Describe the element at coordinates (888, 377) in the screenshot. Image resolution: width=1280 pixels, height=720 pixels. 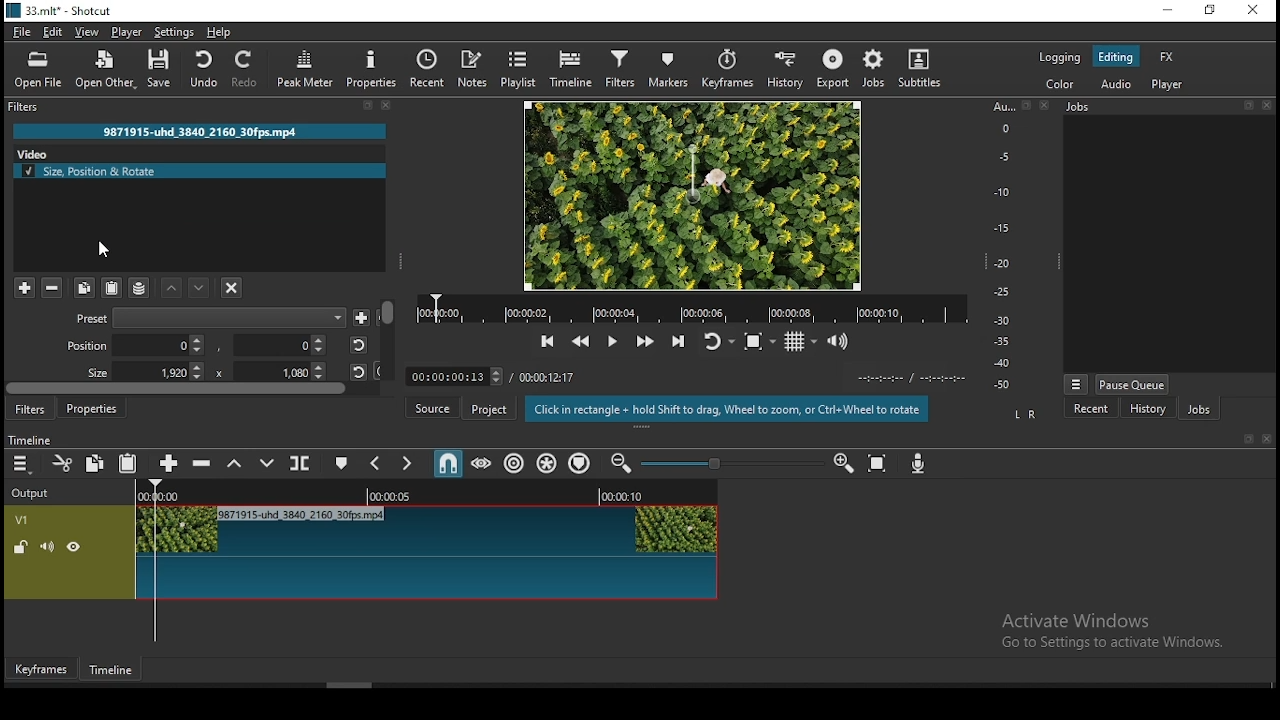
I see `video played time/ video remaining time` at that location.